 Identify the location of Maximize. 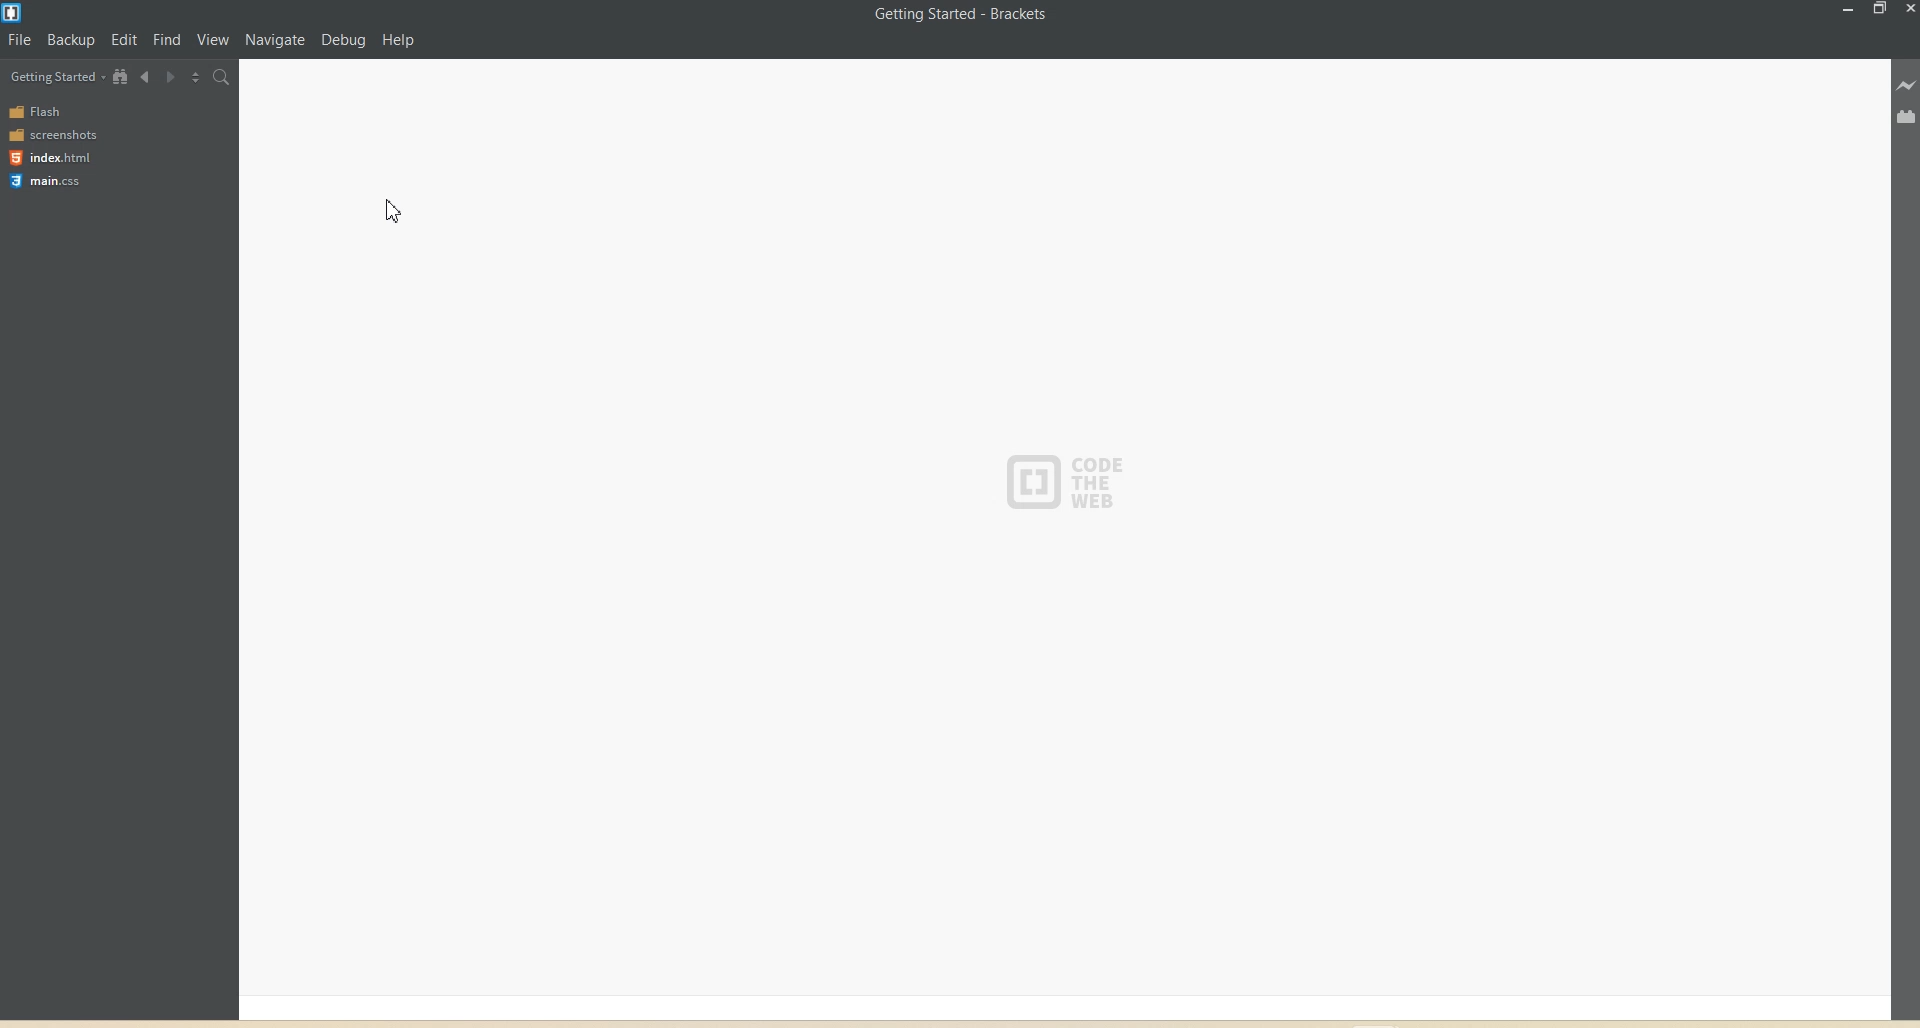
(1879, 10).